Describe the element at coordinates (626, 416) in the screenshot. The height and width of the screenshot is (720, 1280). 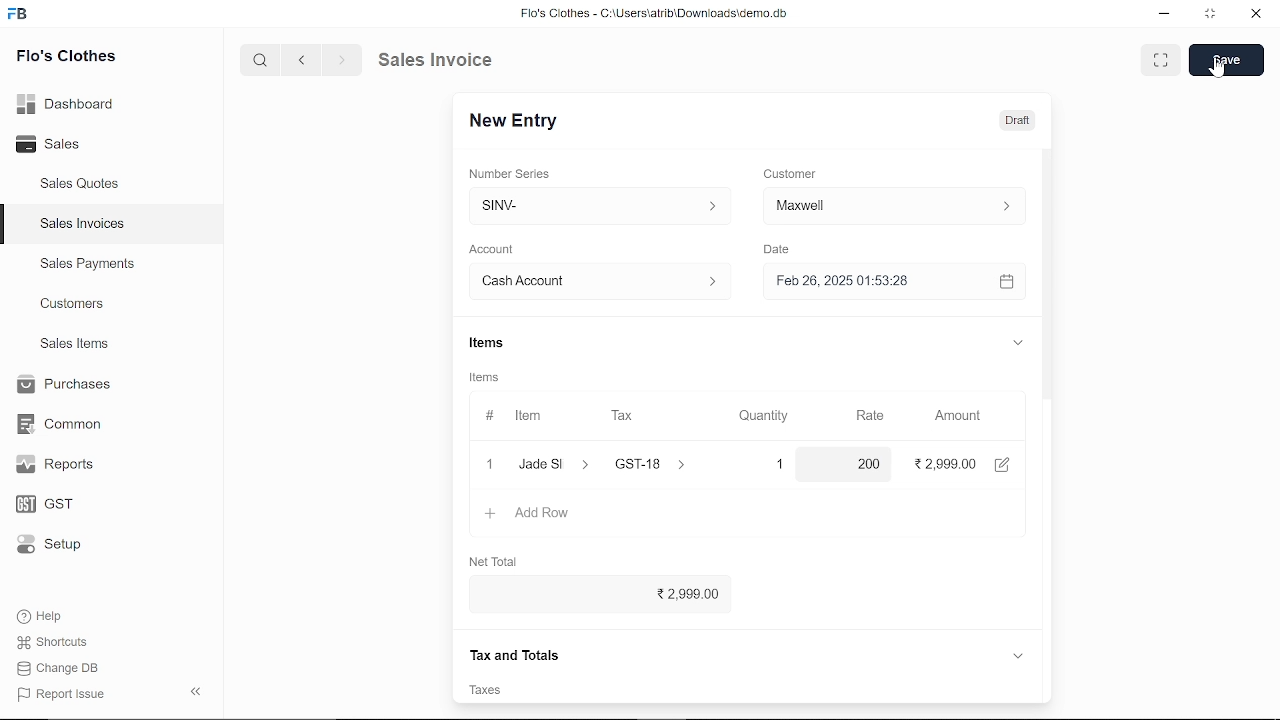
I see `Tax` at that location.